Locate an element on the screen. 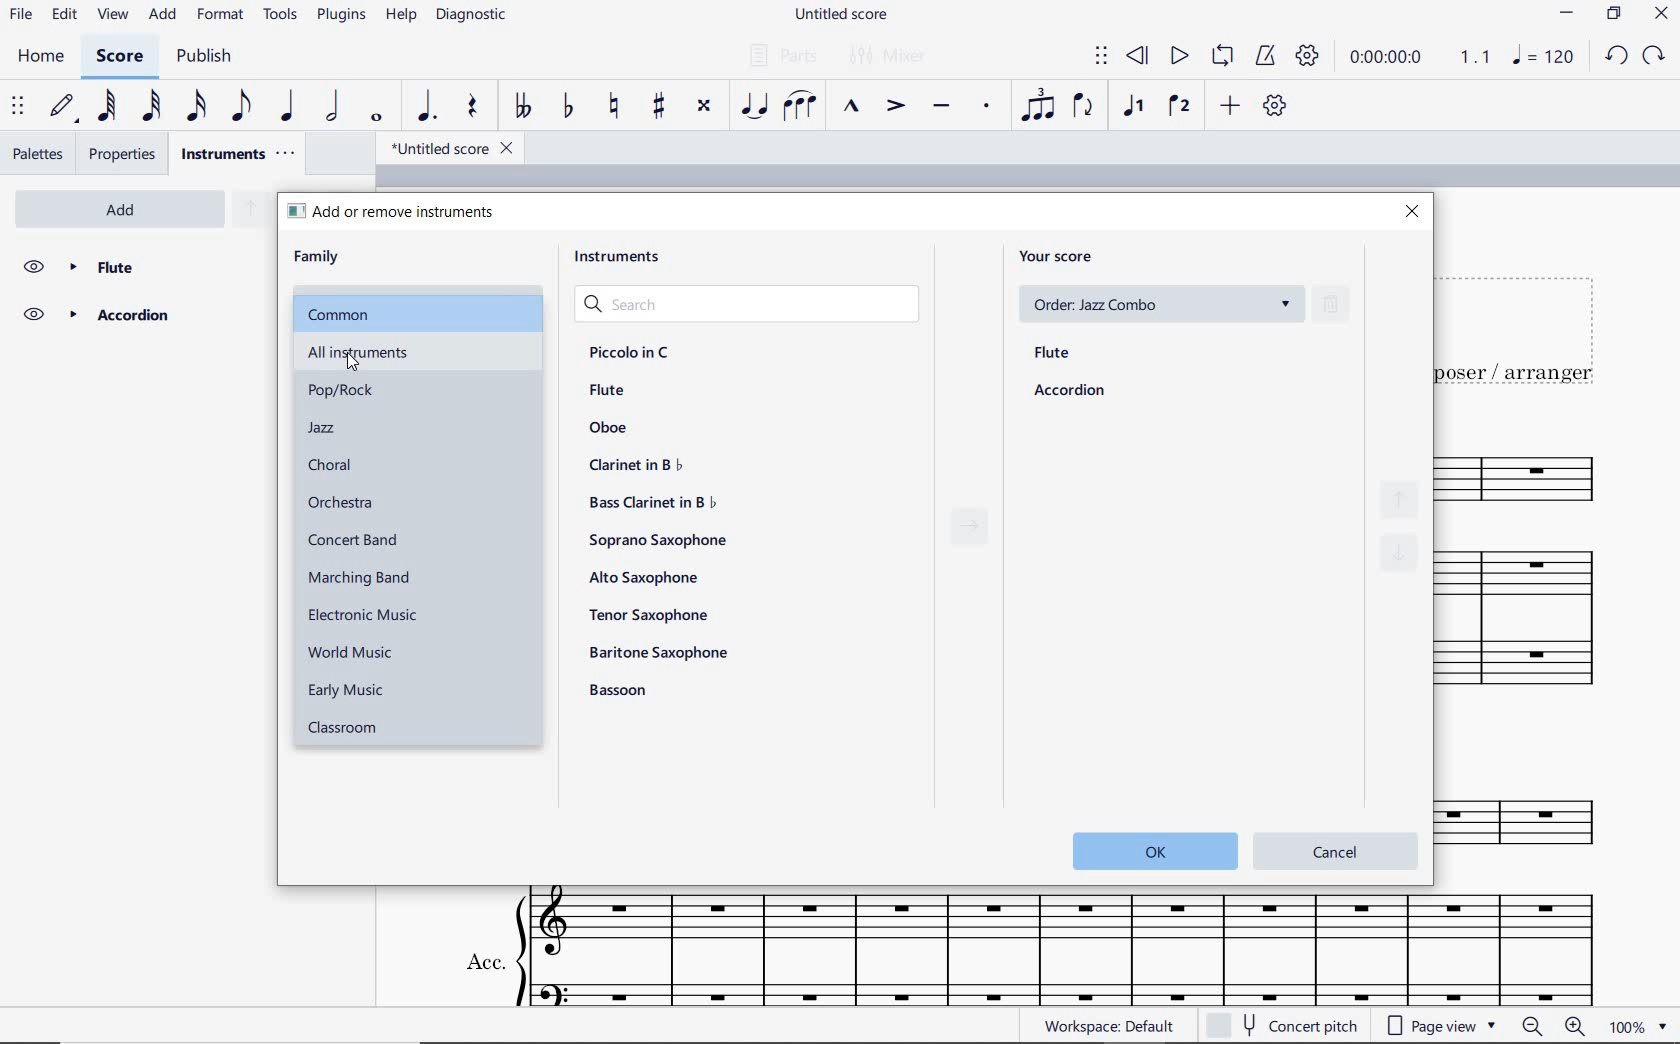  32nd note is located at coordinates (150, 107).